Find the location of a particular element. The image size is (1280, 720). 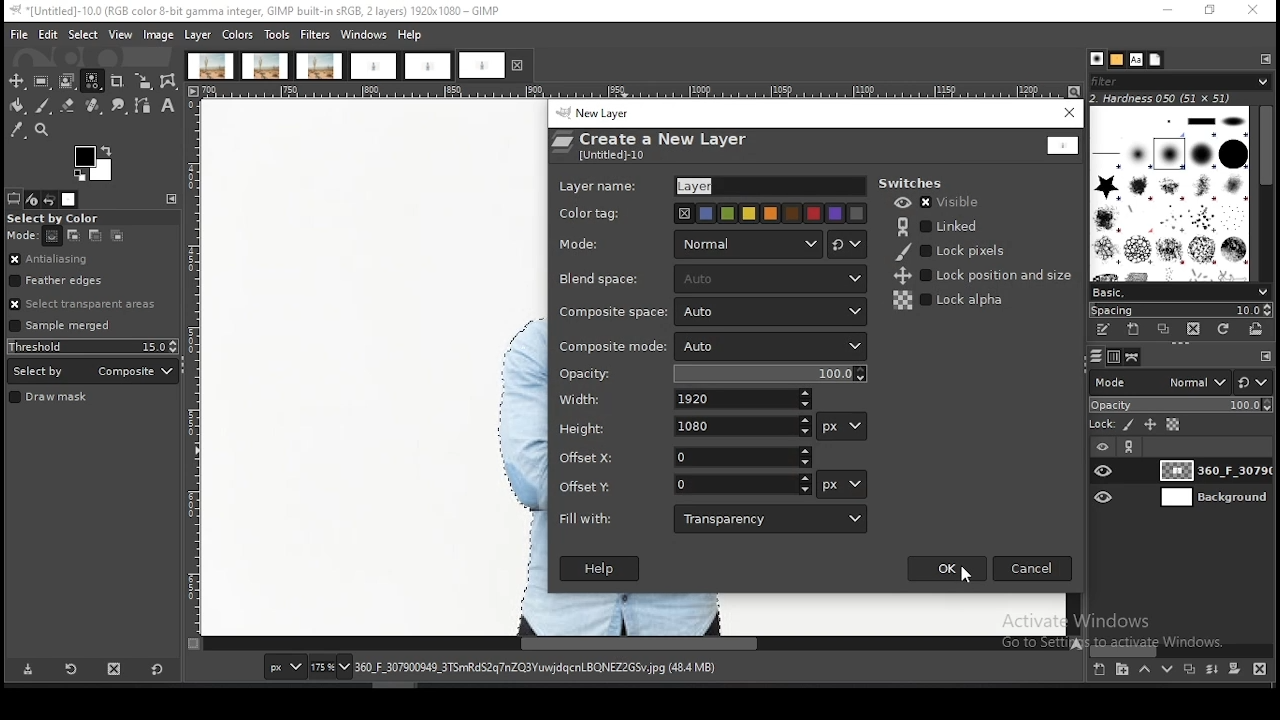

crop tool is located at coordinates (117, 83).